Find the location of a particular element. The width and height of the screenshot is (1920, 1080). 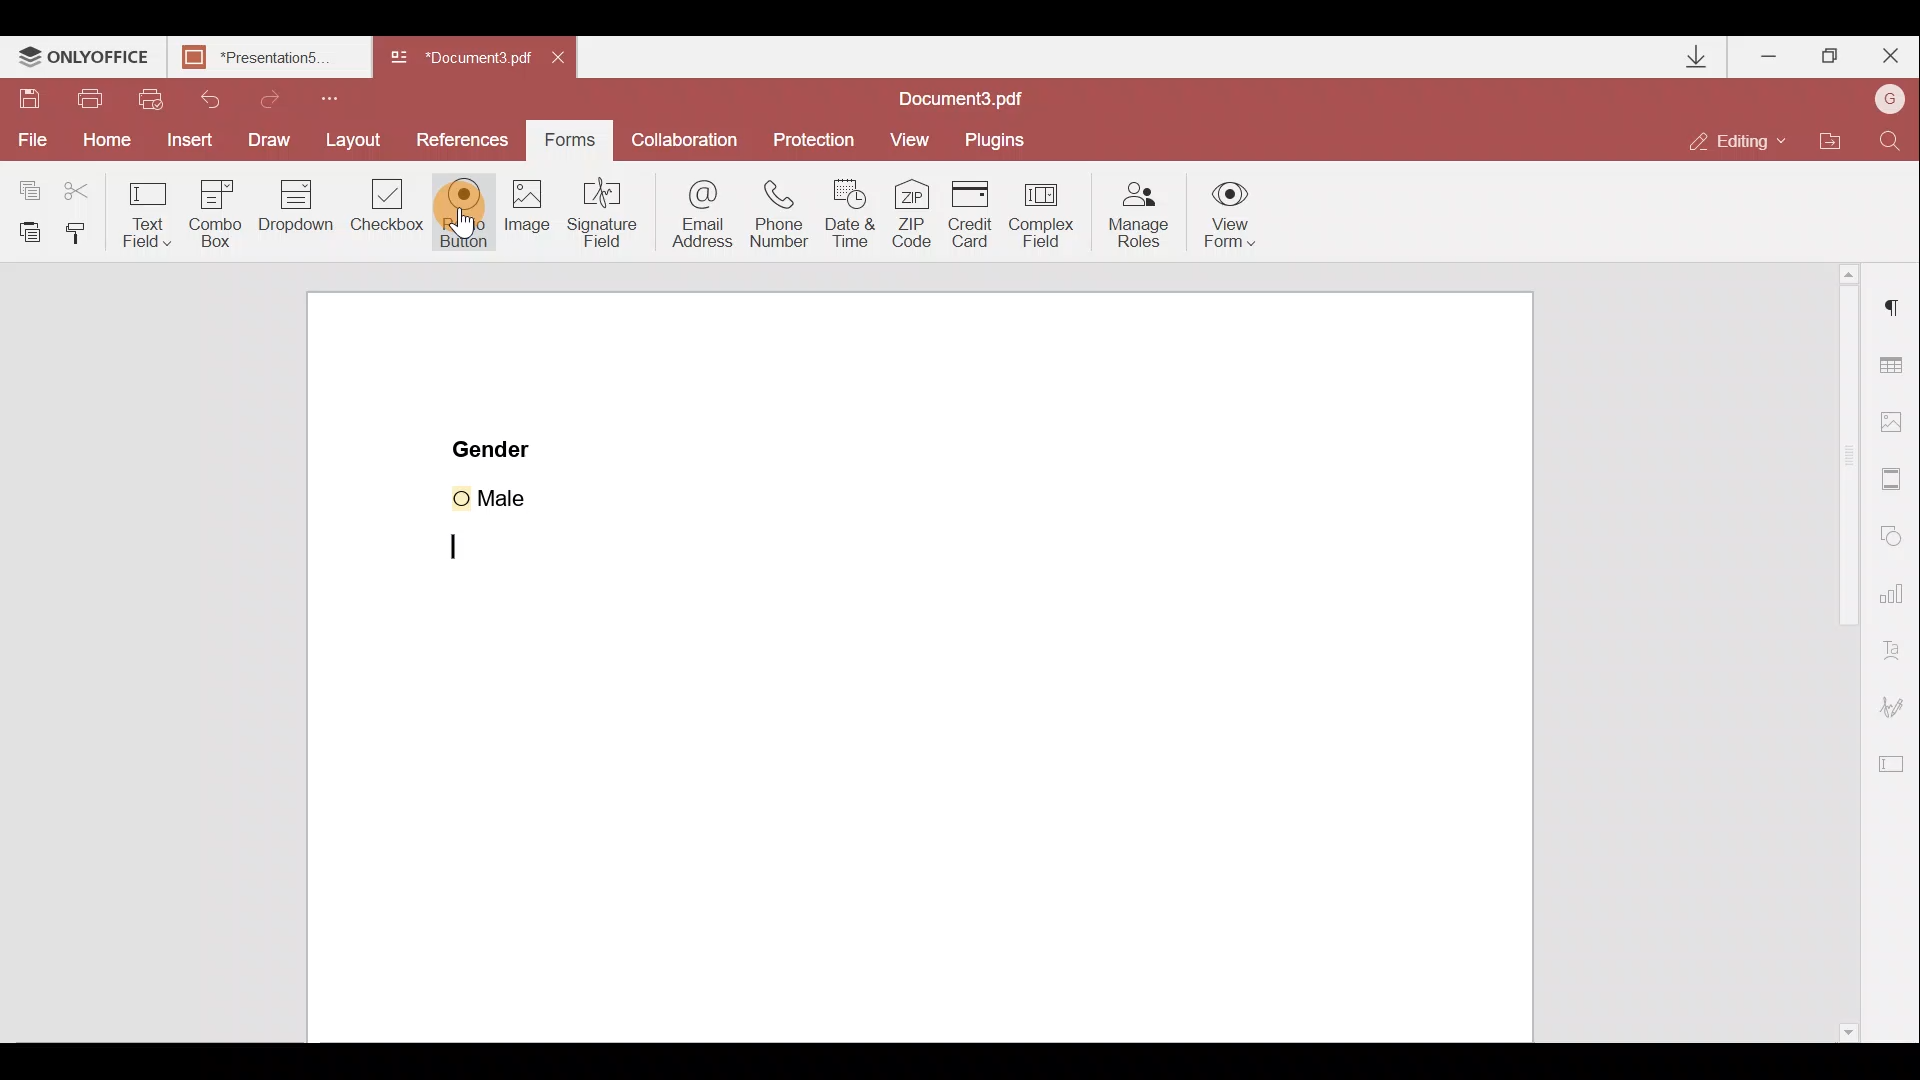

Layout is located at coordinates (358, 143).